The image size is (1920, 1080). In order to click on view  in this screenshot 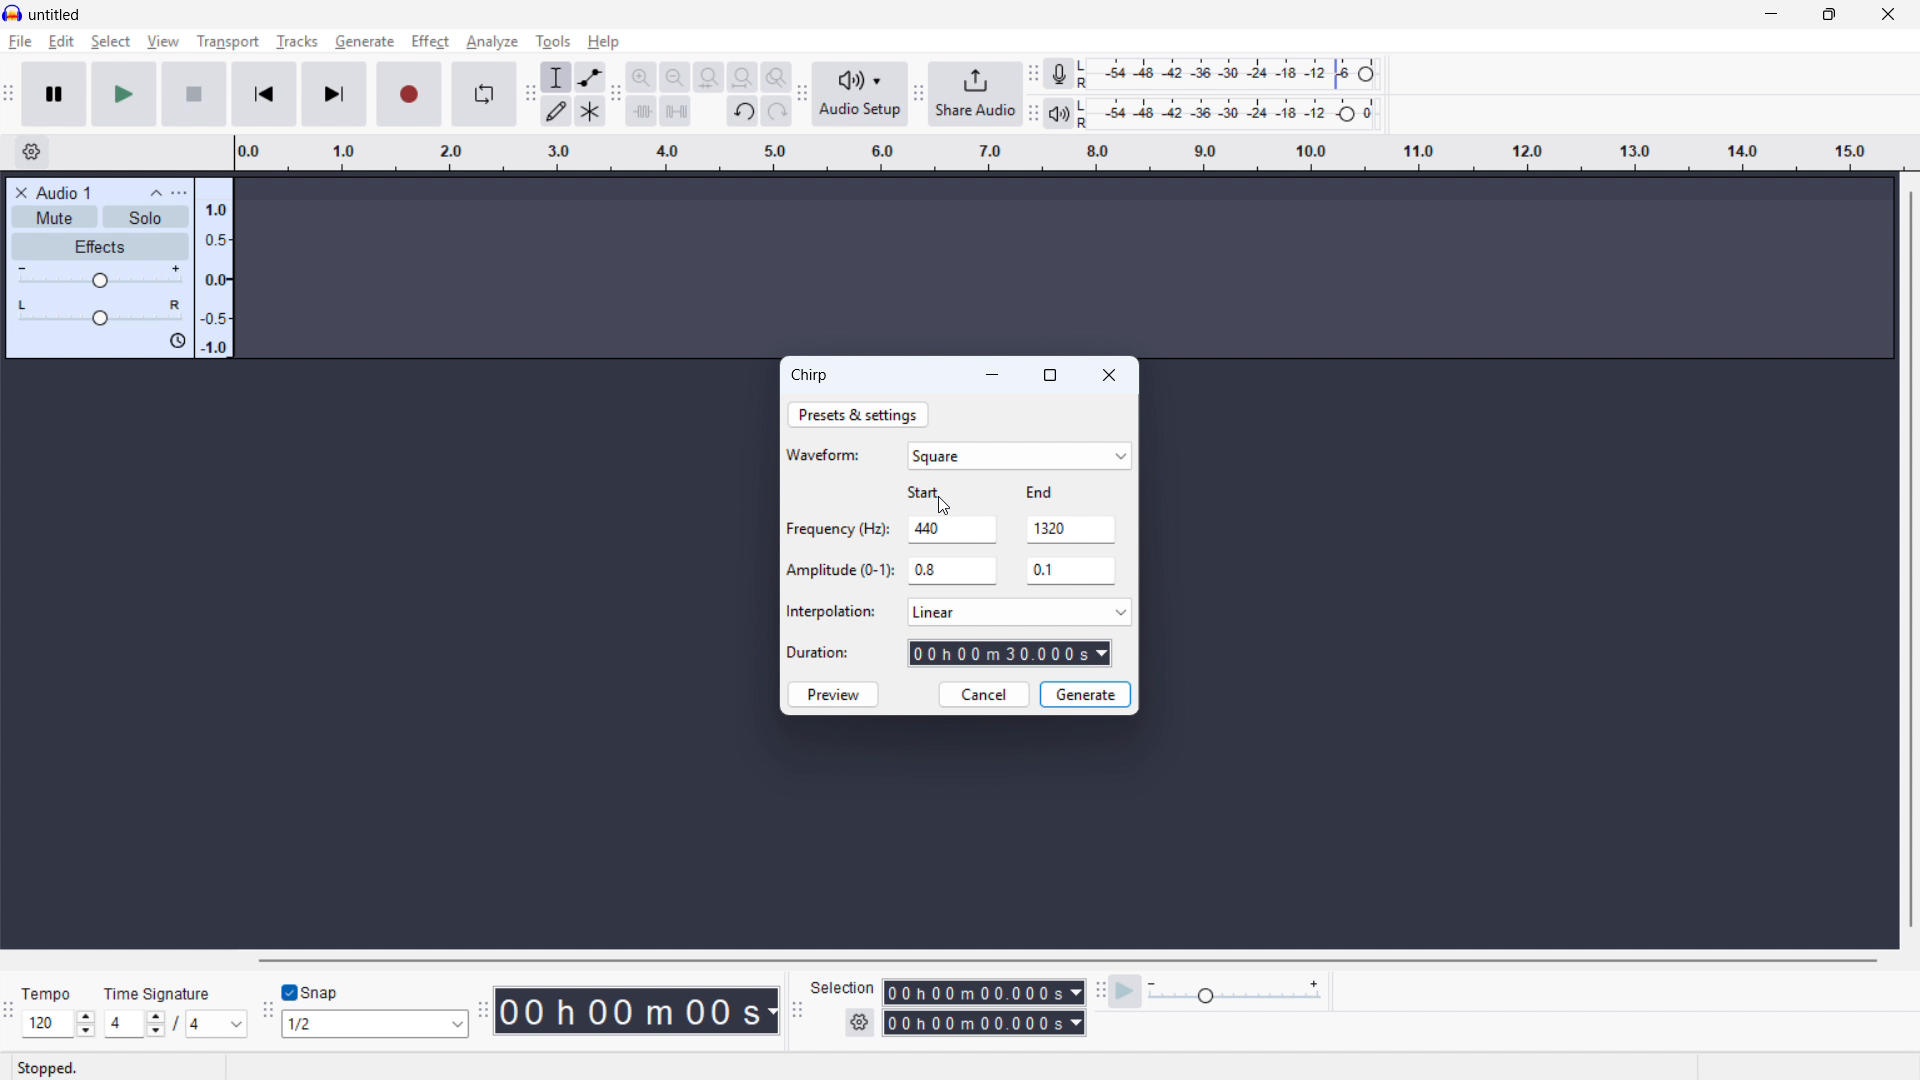, I will do `click(163, 42)`.